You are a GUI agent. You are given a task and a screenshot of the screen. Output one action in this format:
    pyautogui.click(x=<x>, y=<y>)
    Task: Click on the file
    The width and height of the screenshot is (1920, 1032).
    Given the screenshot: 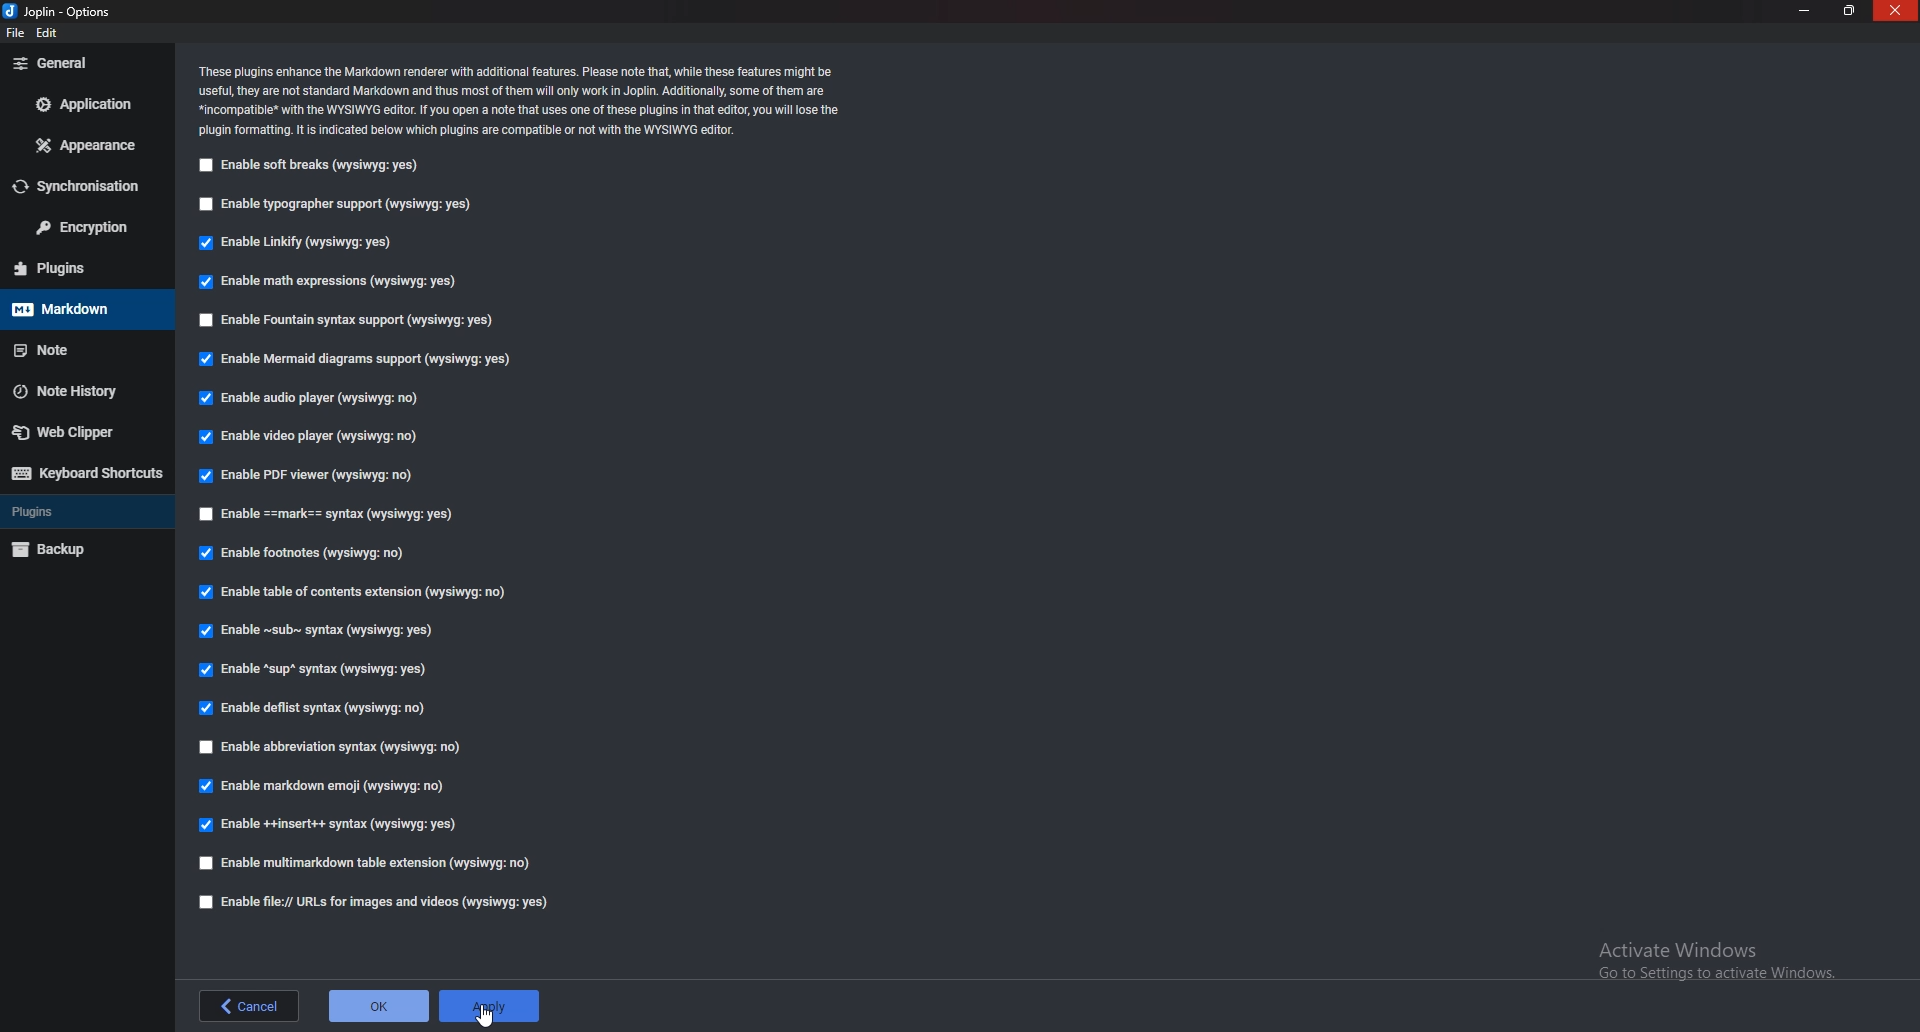 What is the action you would take?
    pyautogui.click(x=19, y=33)
    